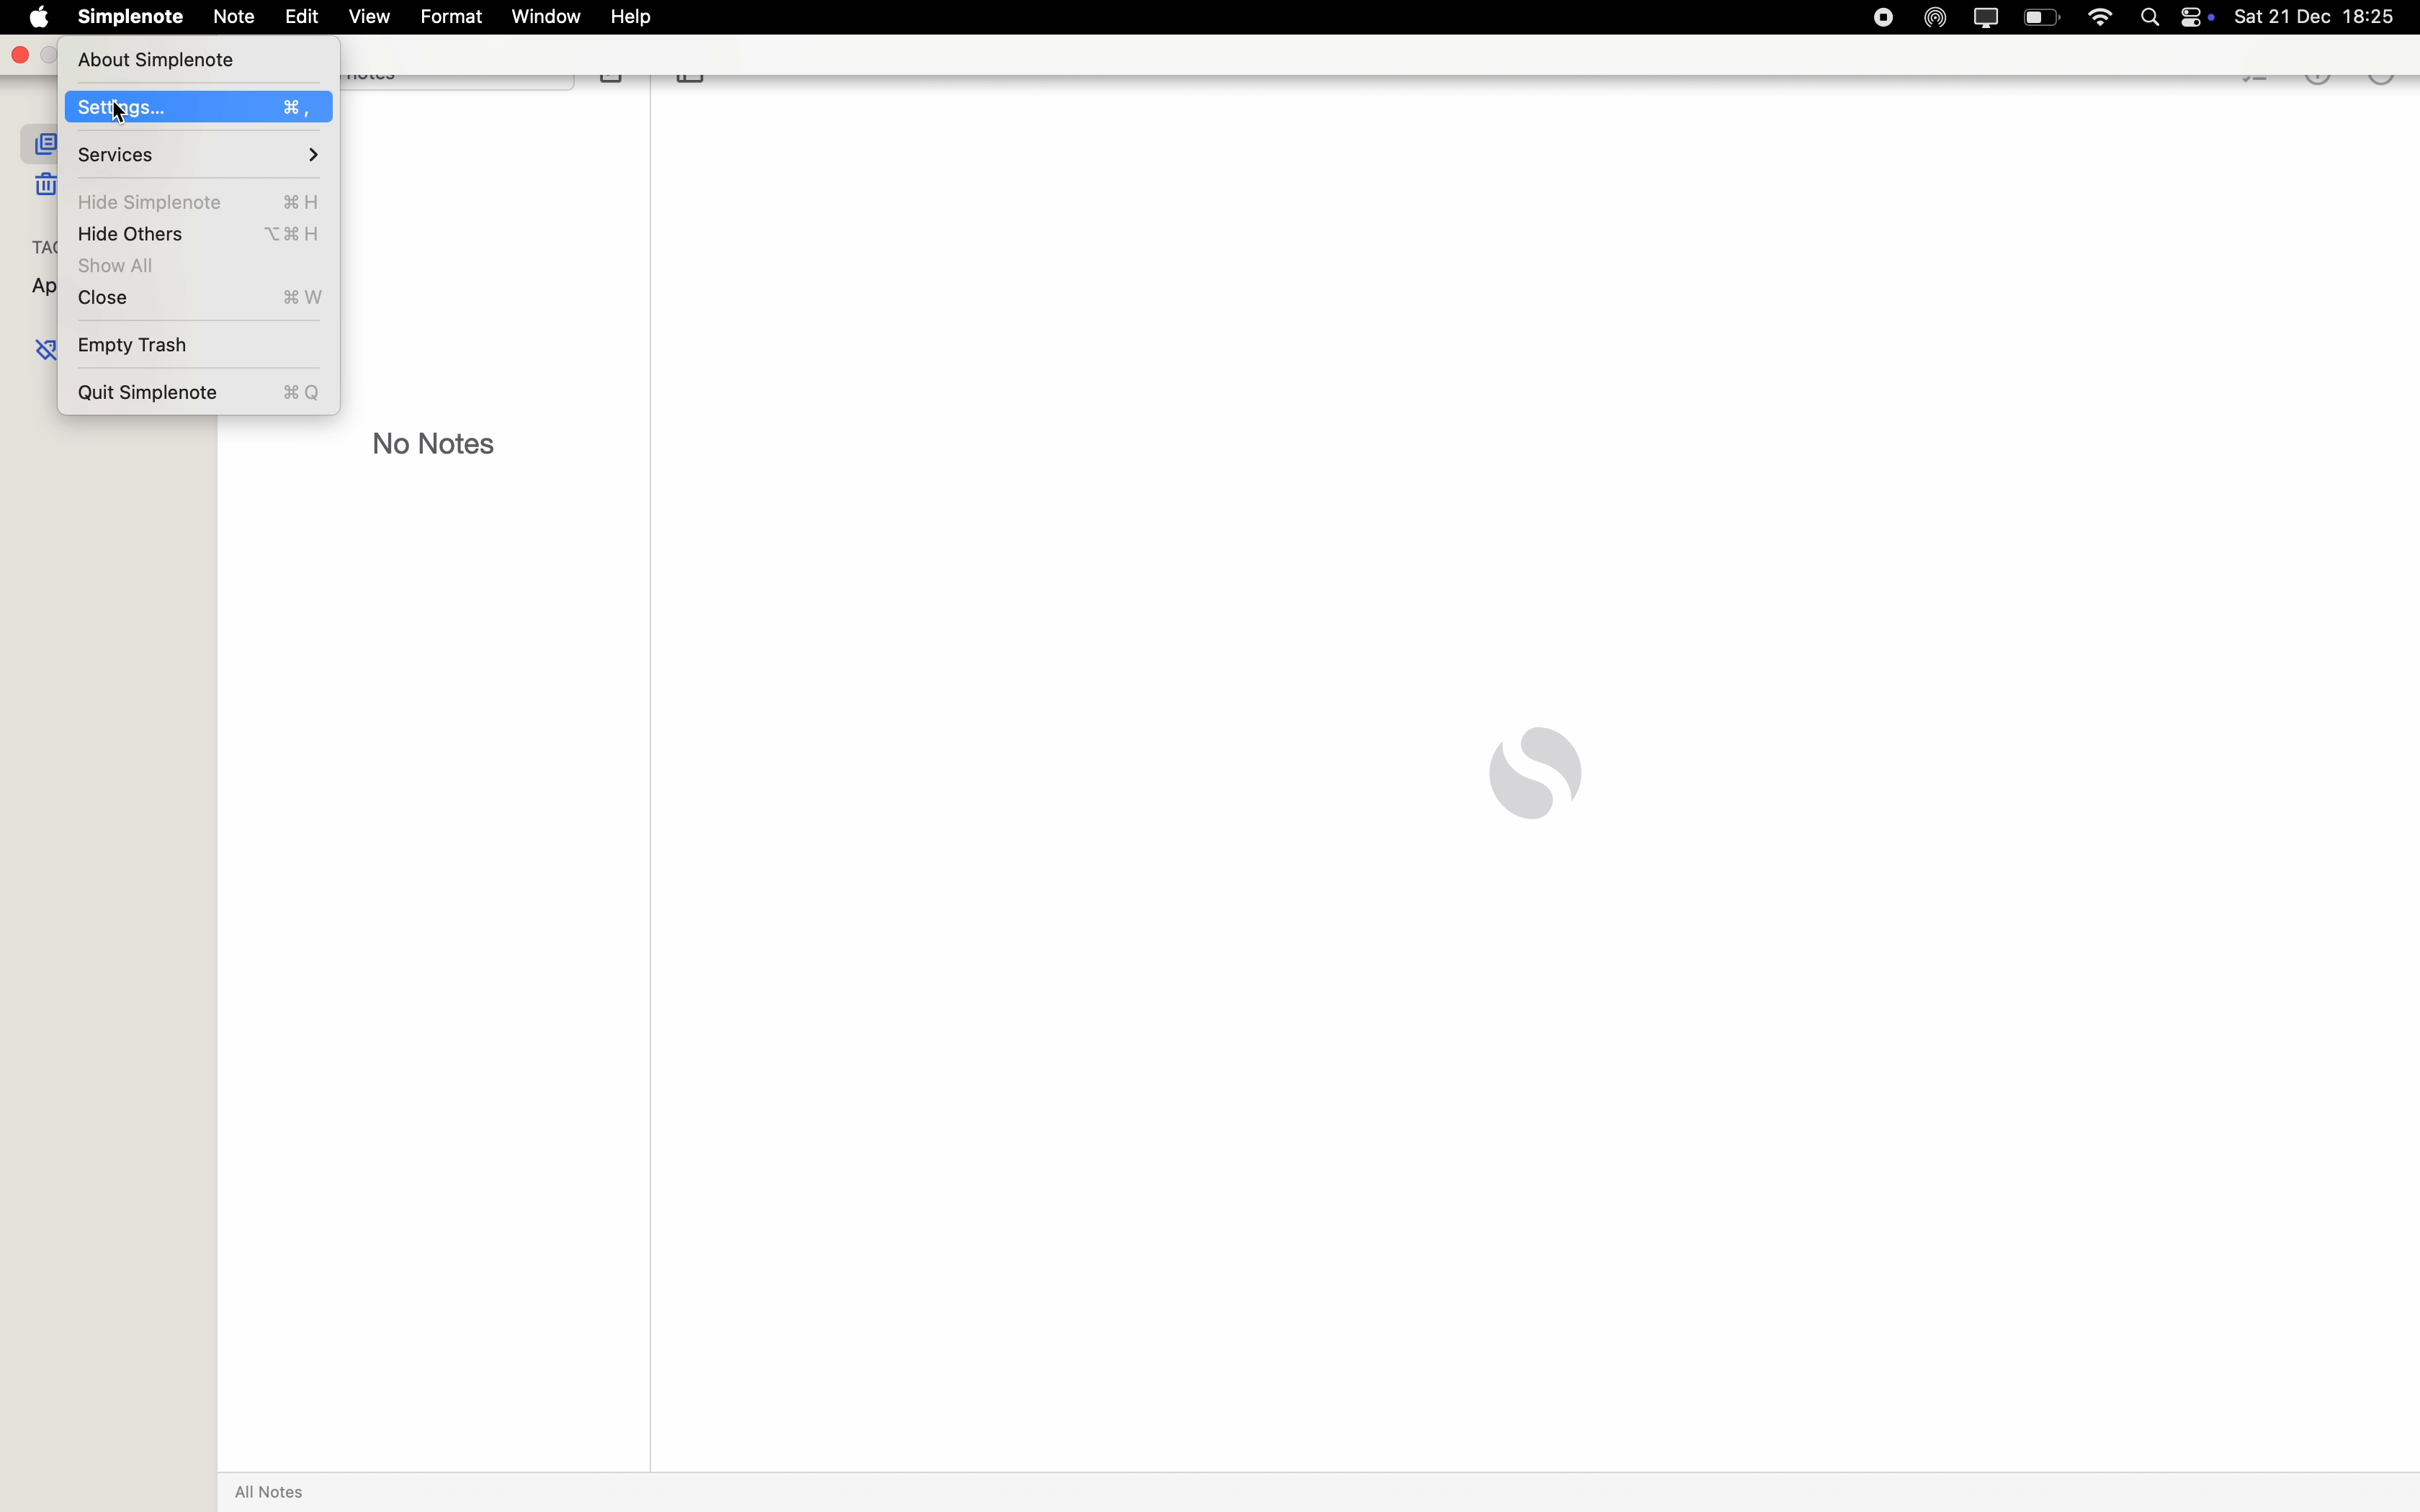 This screenshot has width=2420, height=1512. Describe the element at coordinates (200, 153) in the screenshot. I see `services` at that location.